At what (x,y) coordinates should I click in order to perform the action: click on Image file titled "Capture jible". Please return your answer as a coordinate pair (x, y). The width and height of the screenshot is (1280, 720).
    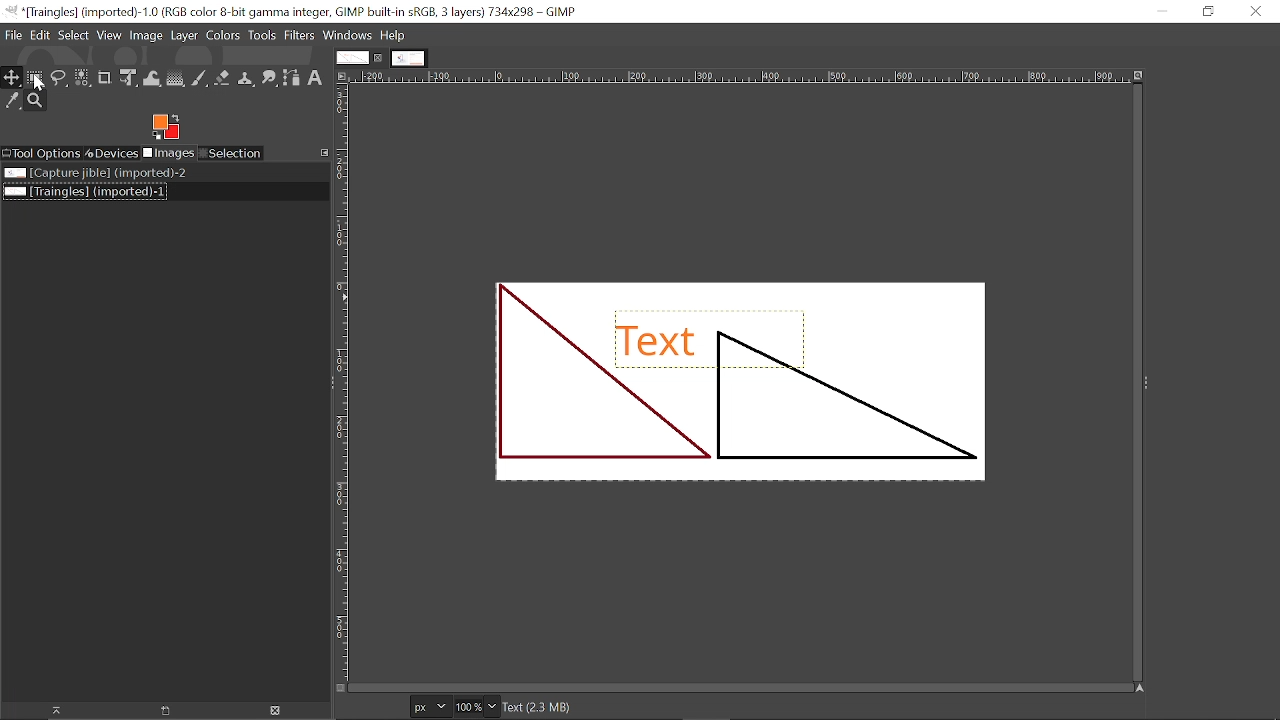
    Looking at the image, I should click on (93, 174).